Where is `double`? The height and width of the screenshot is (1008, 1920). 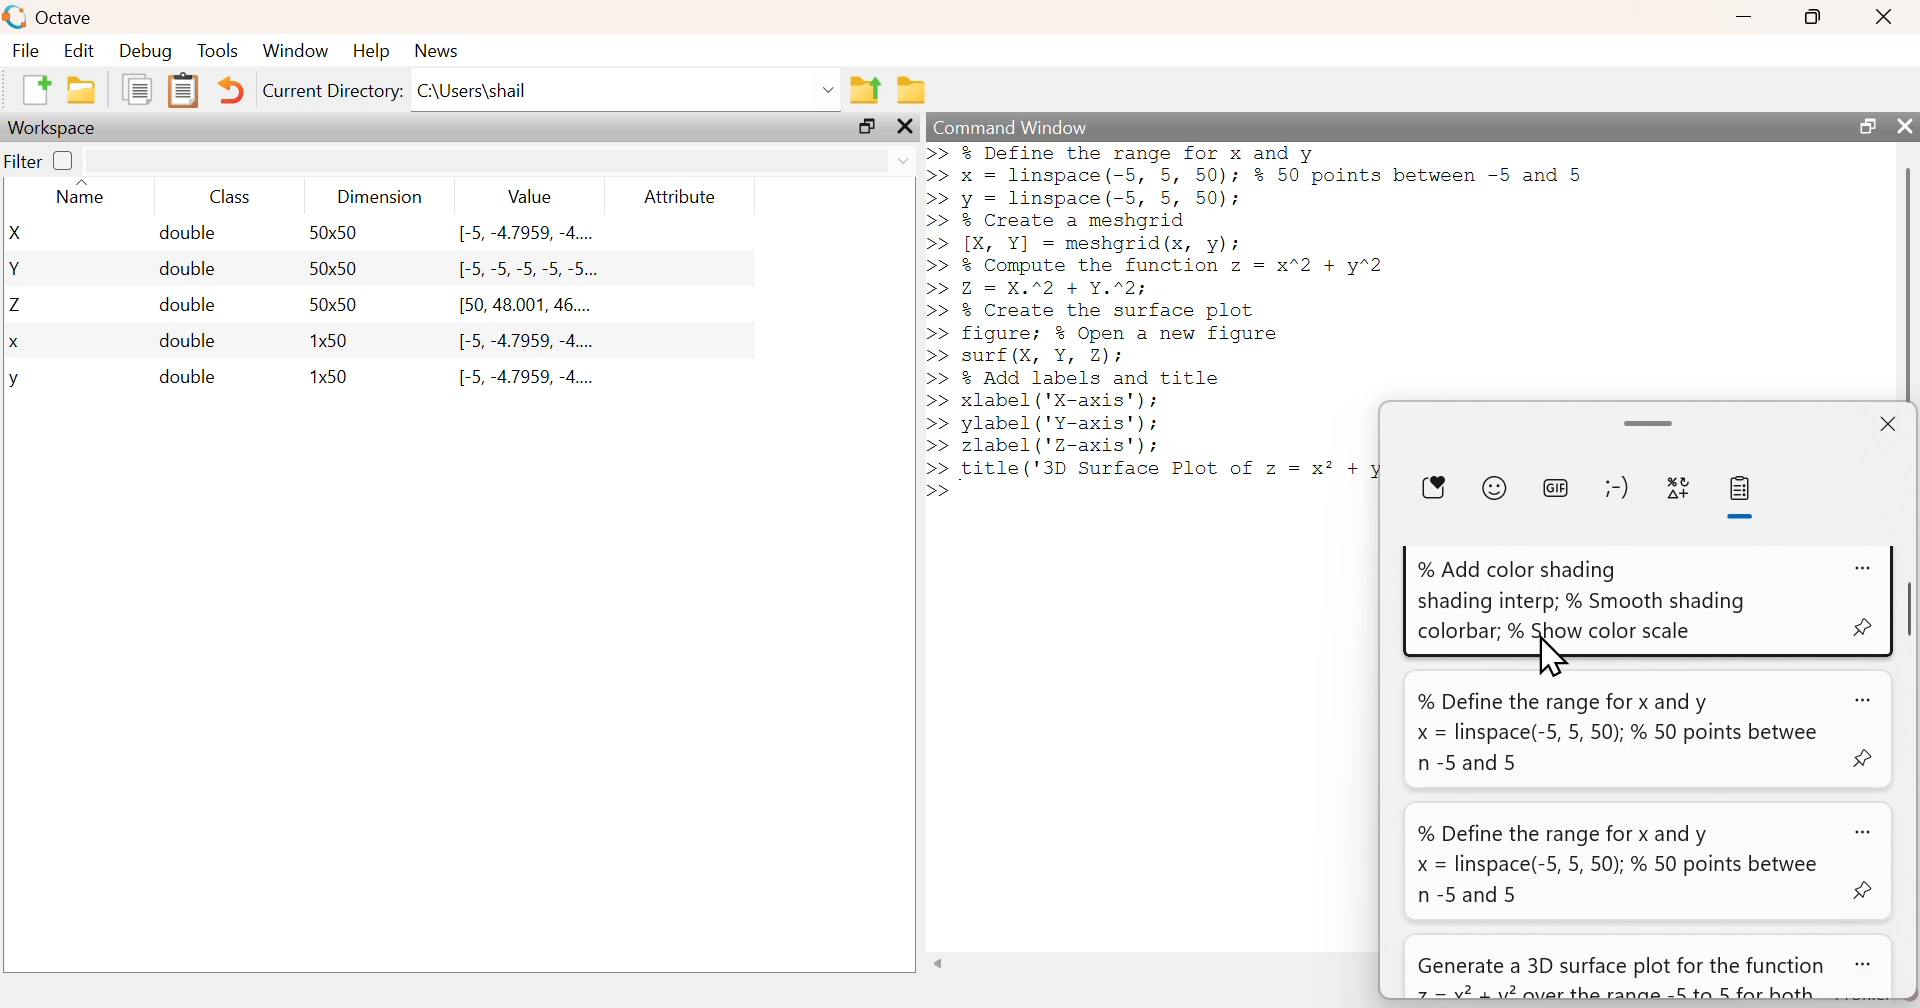
double is located at coordinates (187, 269).